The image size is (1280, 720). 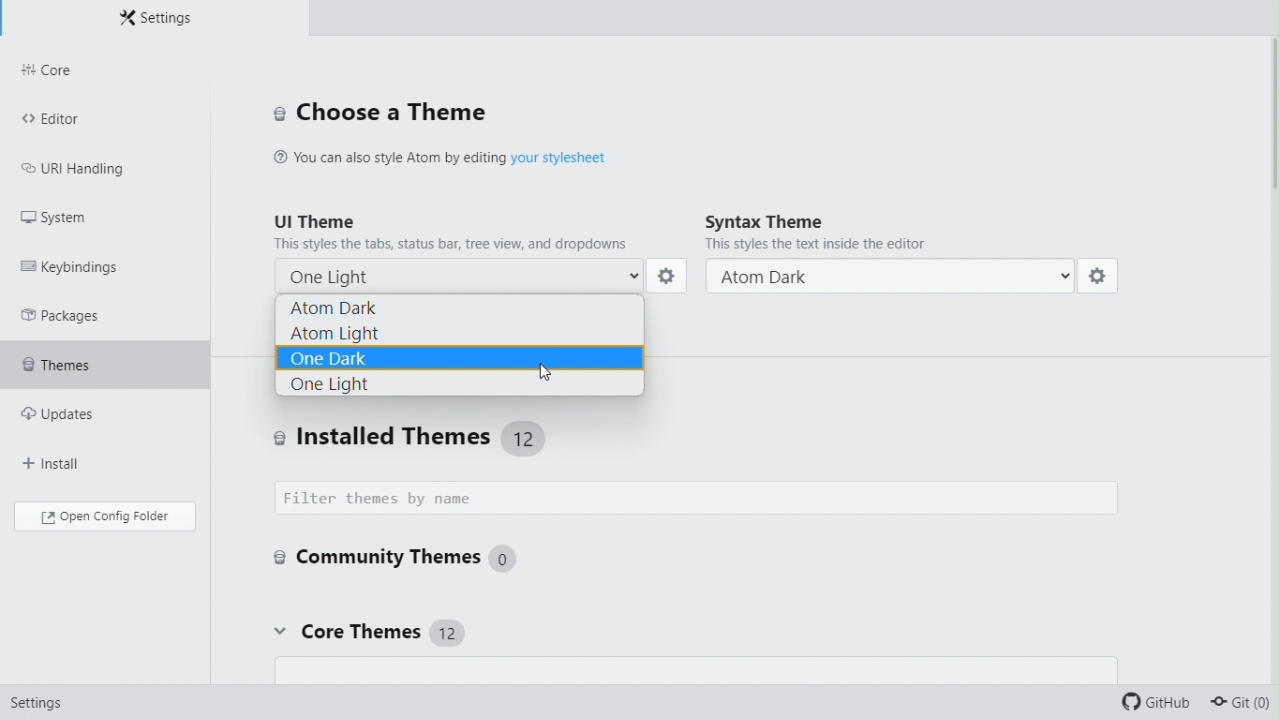 What do you see at coordinates (78, 419) in the screenshot?
I see `Updates` at bounding box center [78, 419].